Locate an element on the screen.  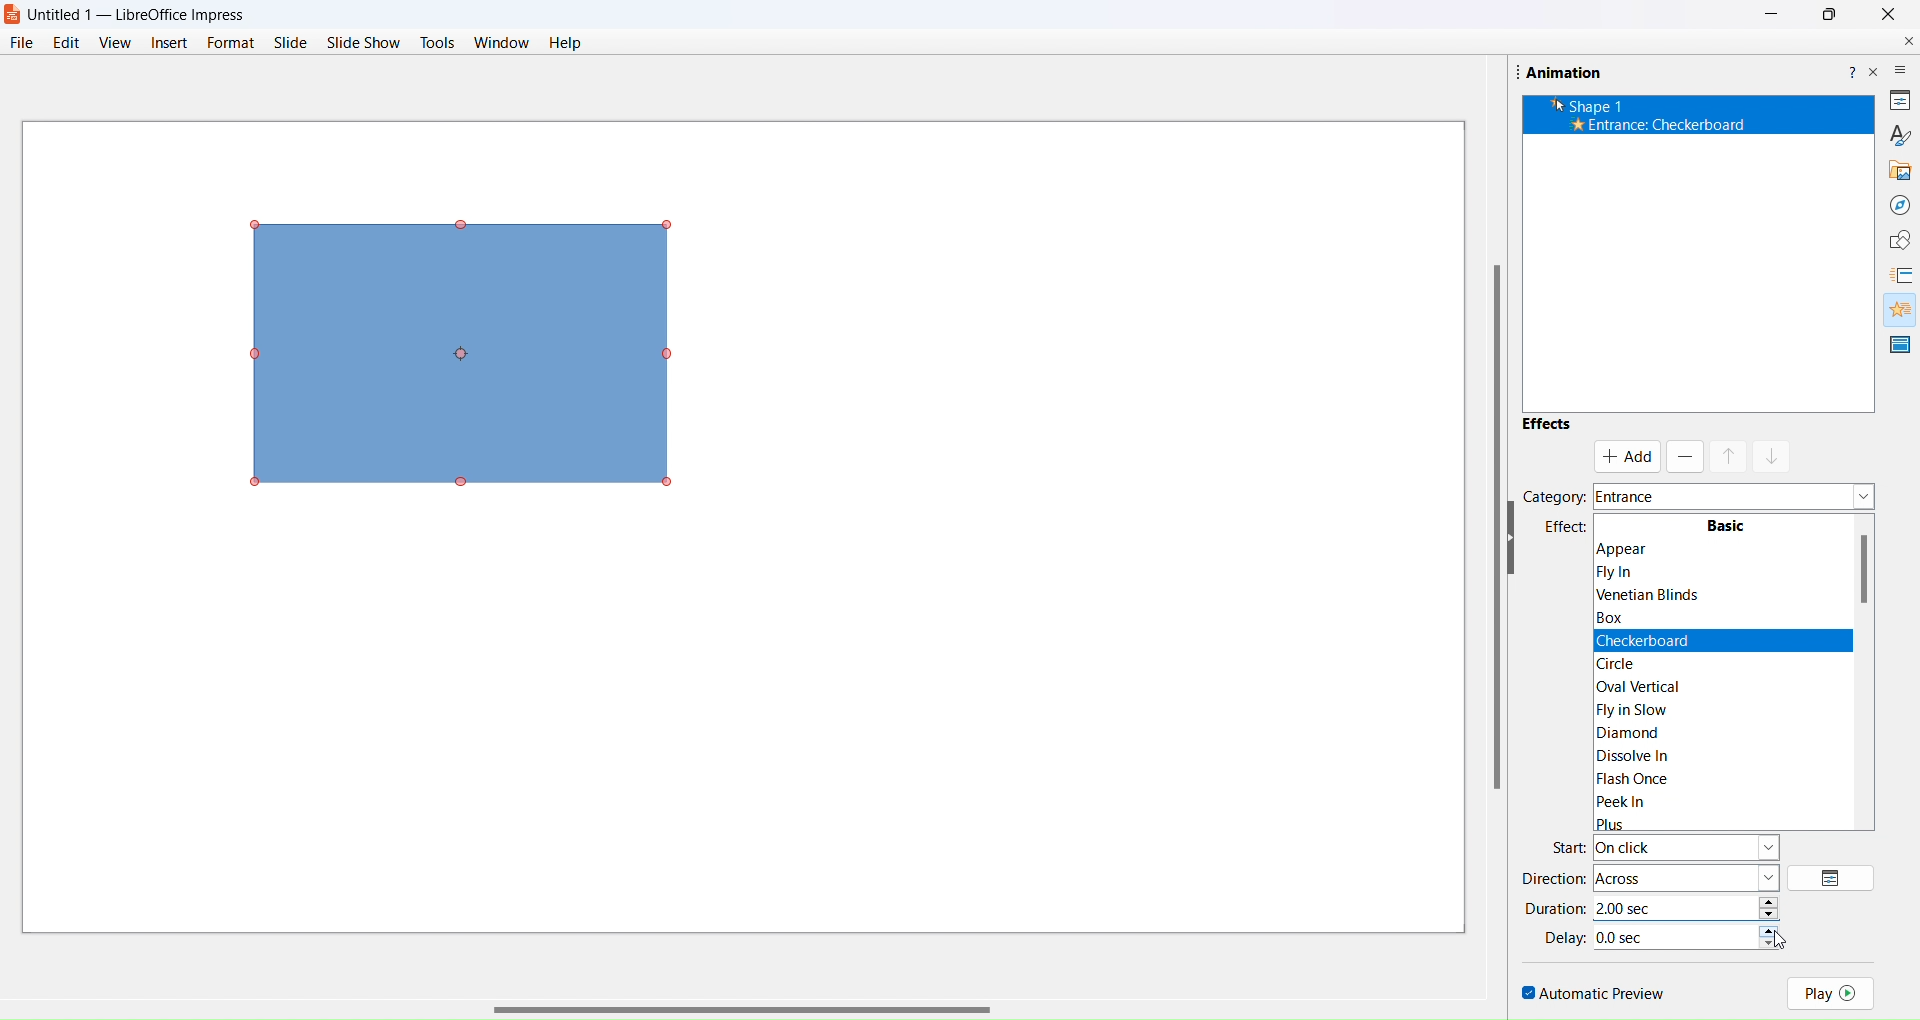
Plus is located at coordinates (1681, 821).